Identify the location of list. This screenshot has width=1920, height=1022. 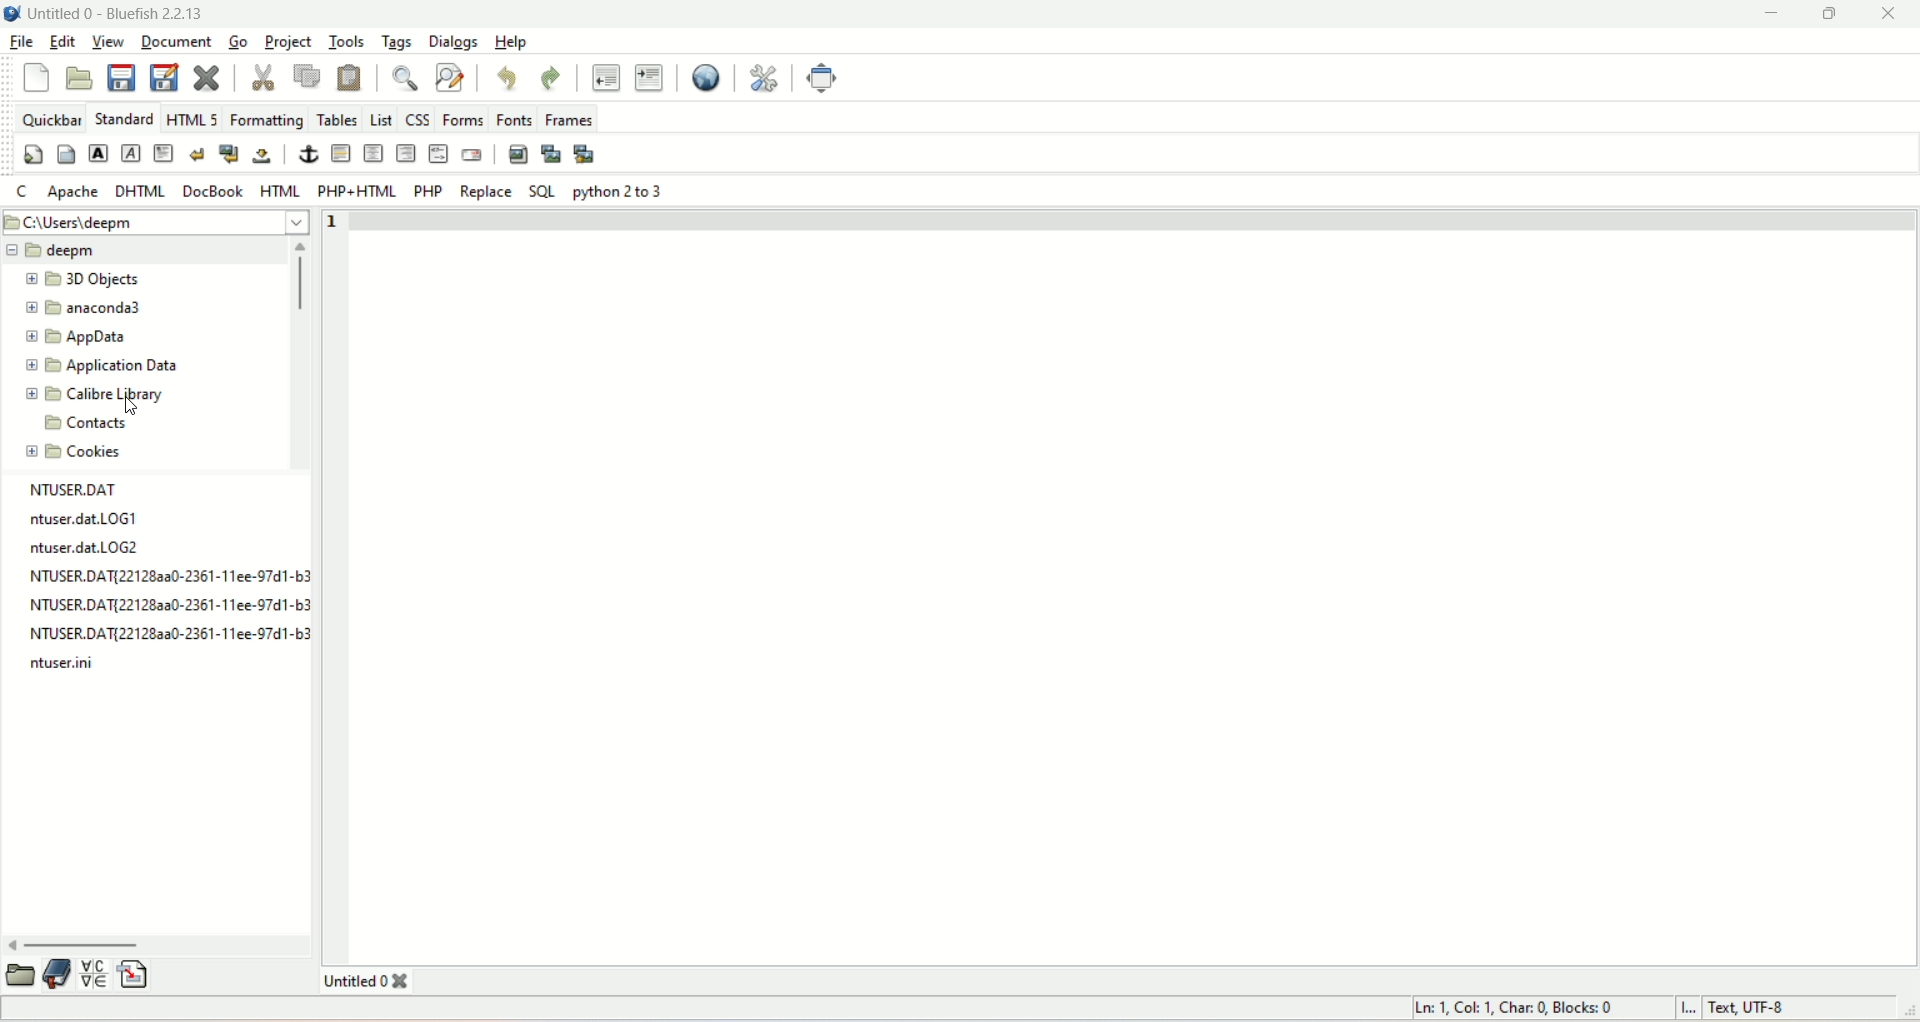
(379, 116).